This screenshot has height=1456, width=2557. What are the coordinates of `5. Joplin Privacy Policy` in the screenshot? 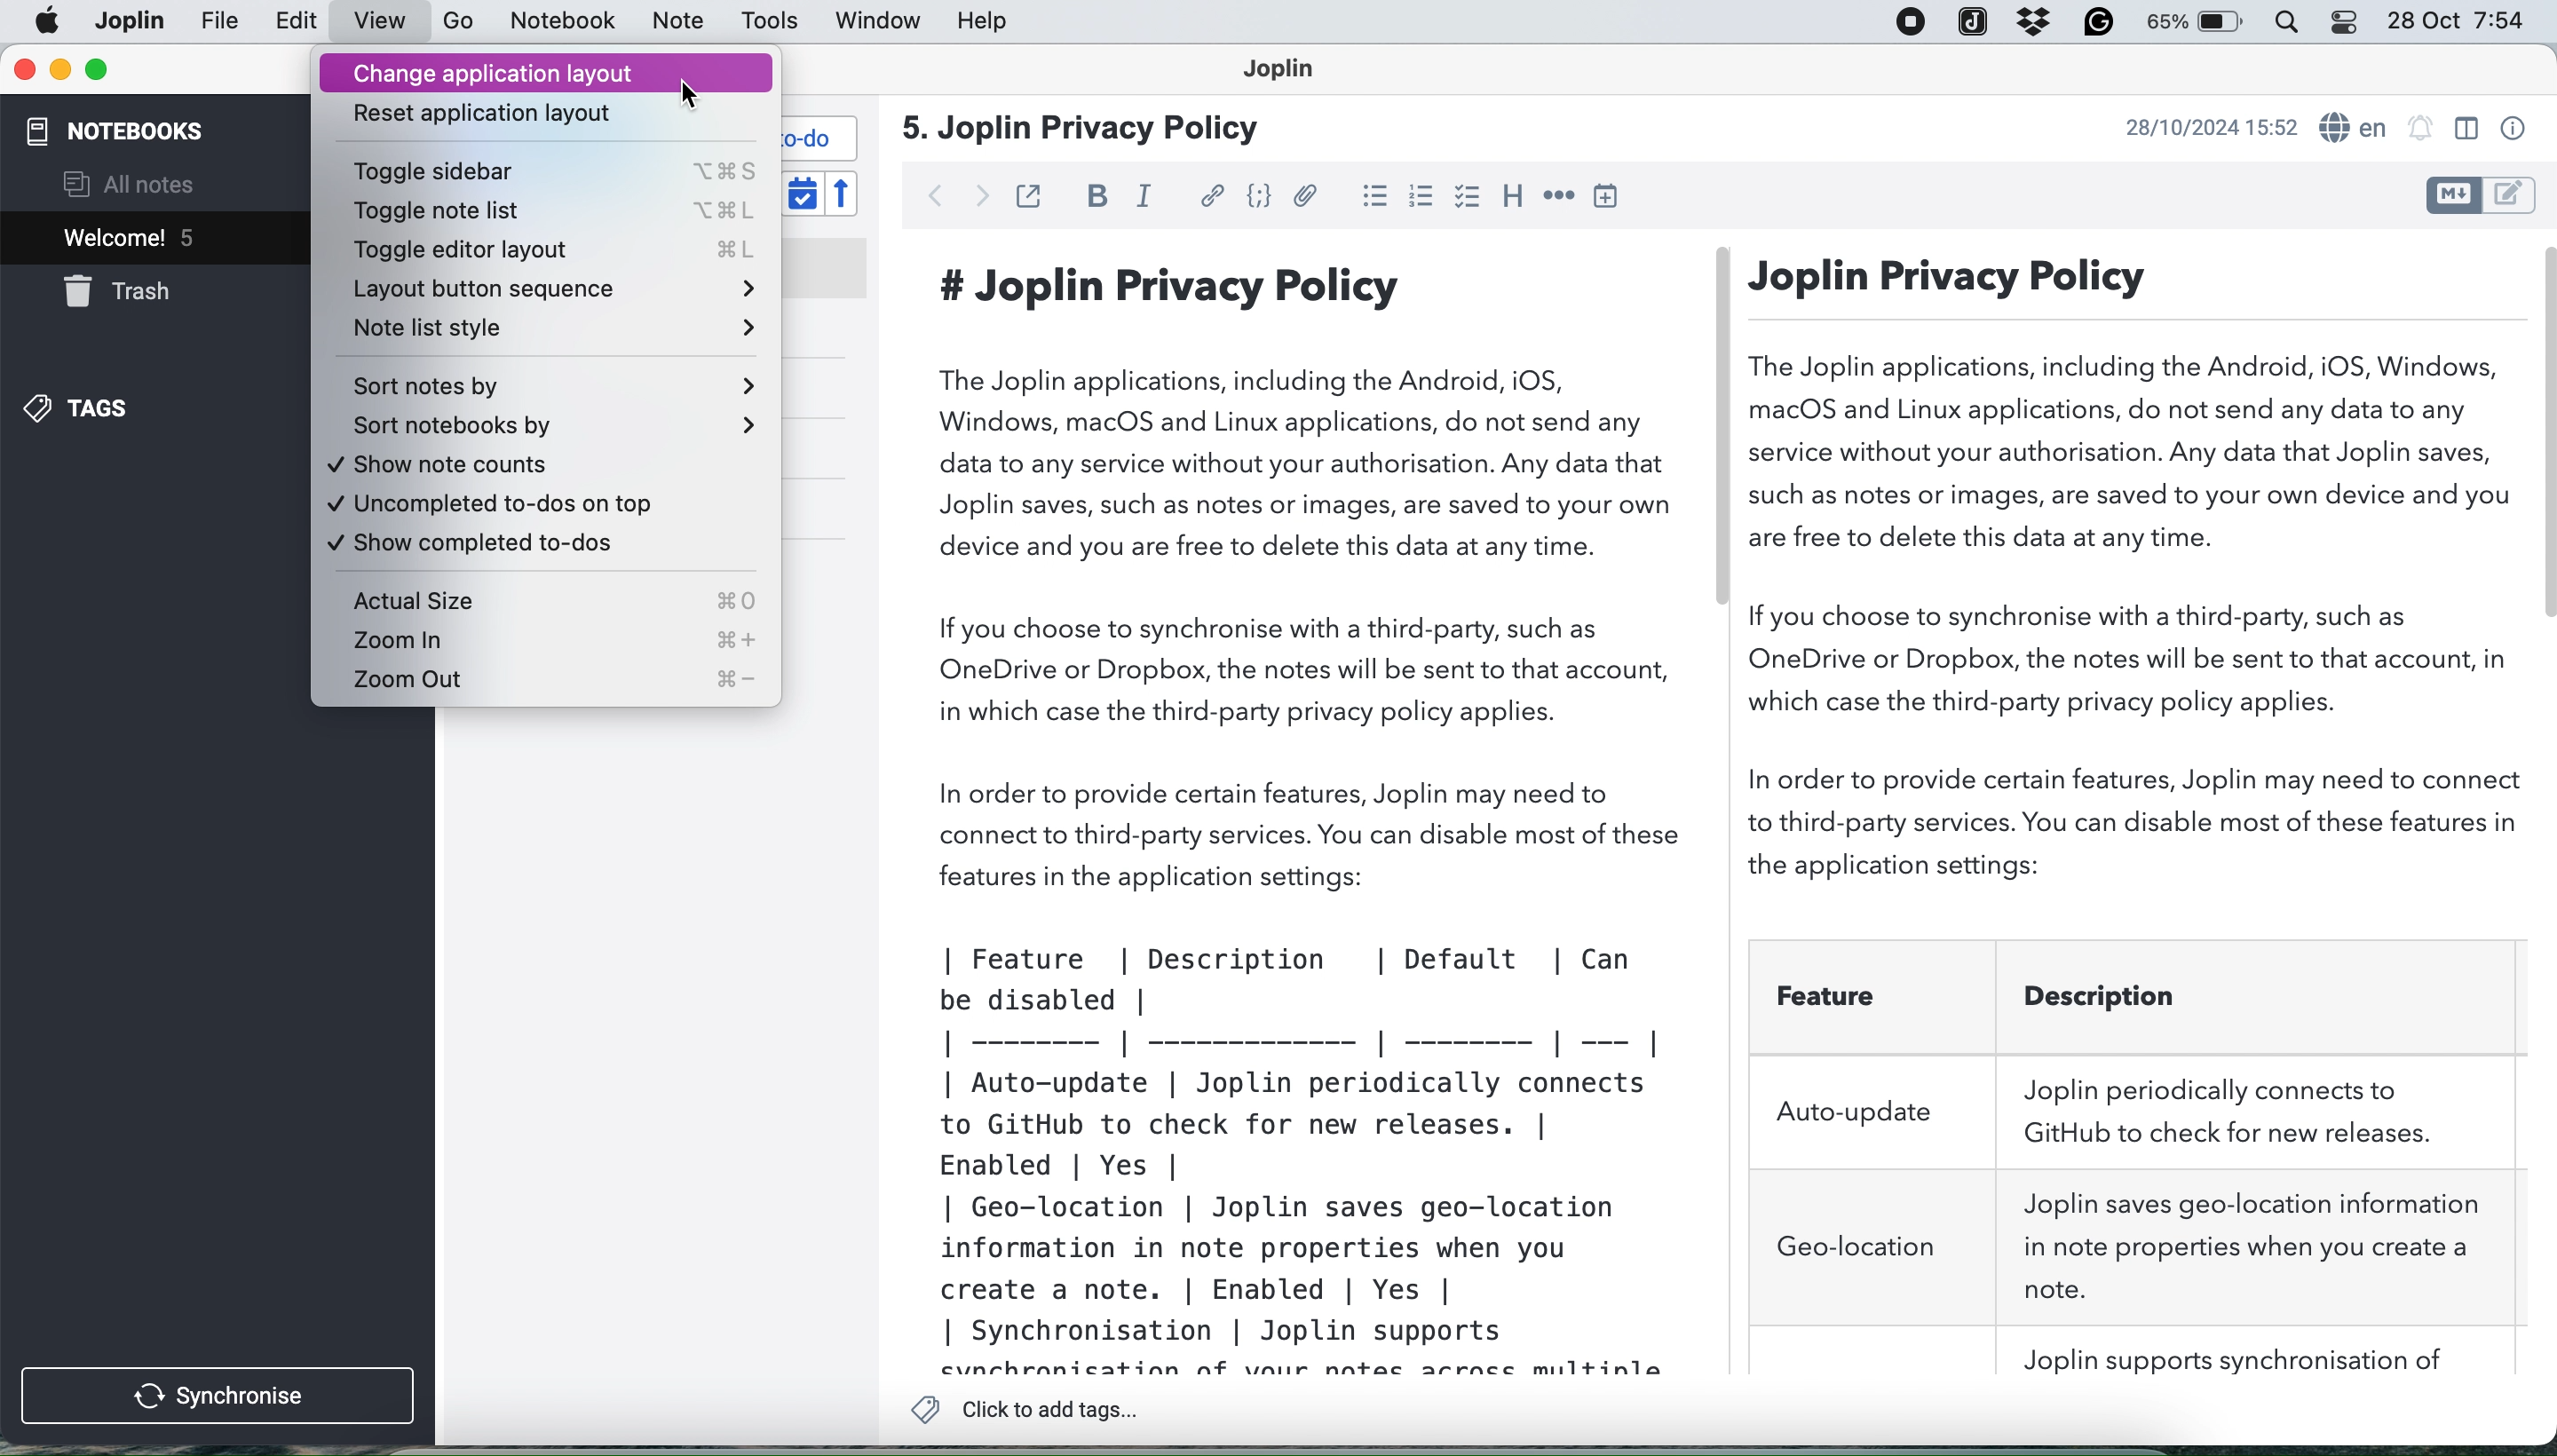 It's located at (1086, 131).